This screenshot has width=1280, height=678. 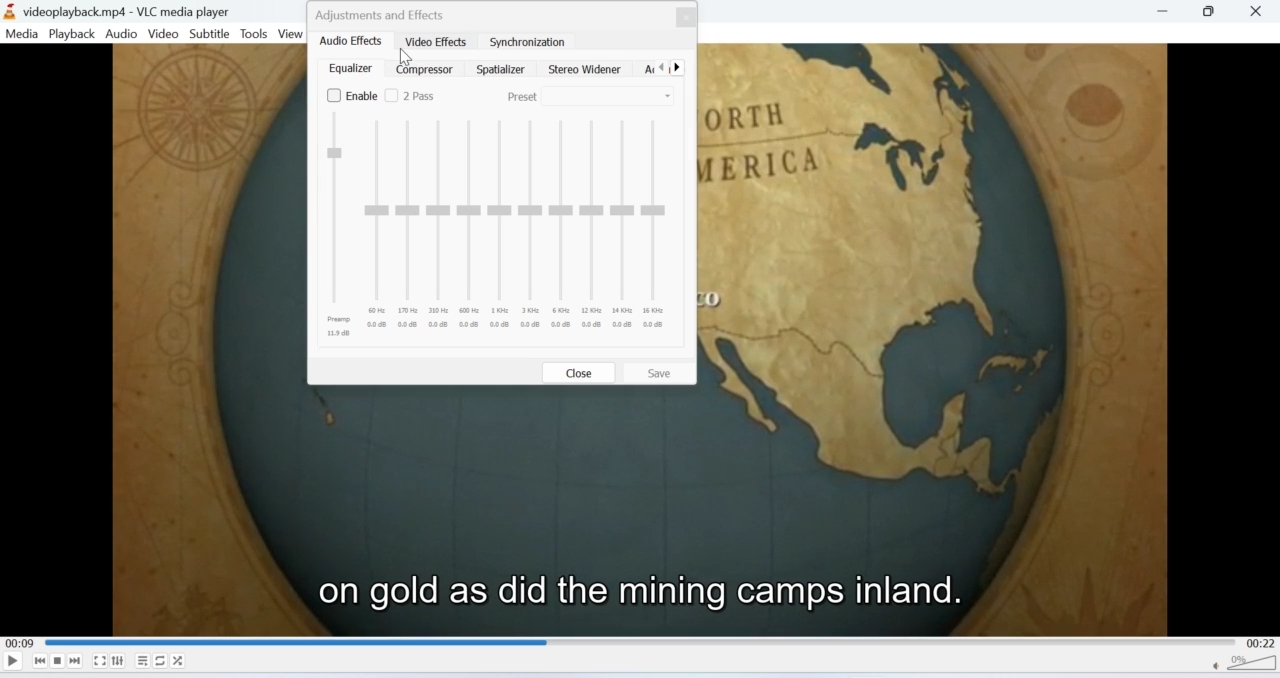 What do you see at coordinates (70, 34) in the screenshot?
I see `Playback` at bounding box center [70, 34].